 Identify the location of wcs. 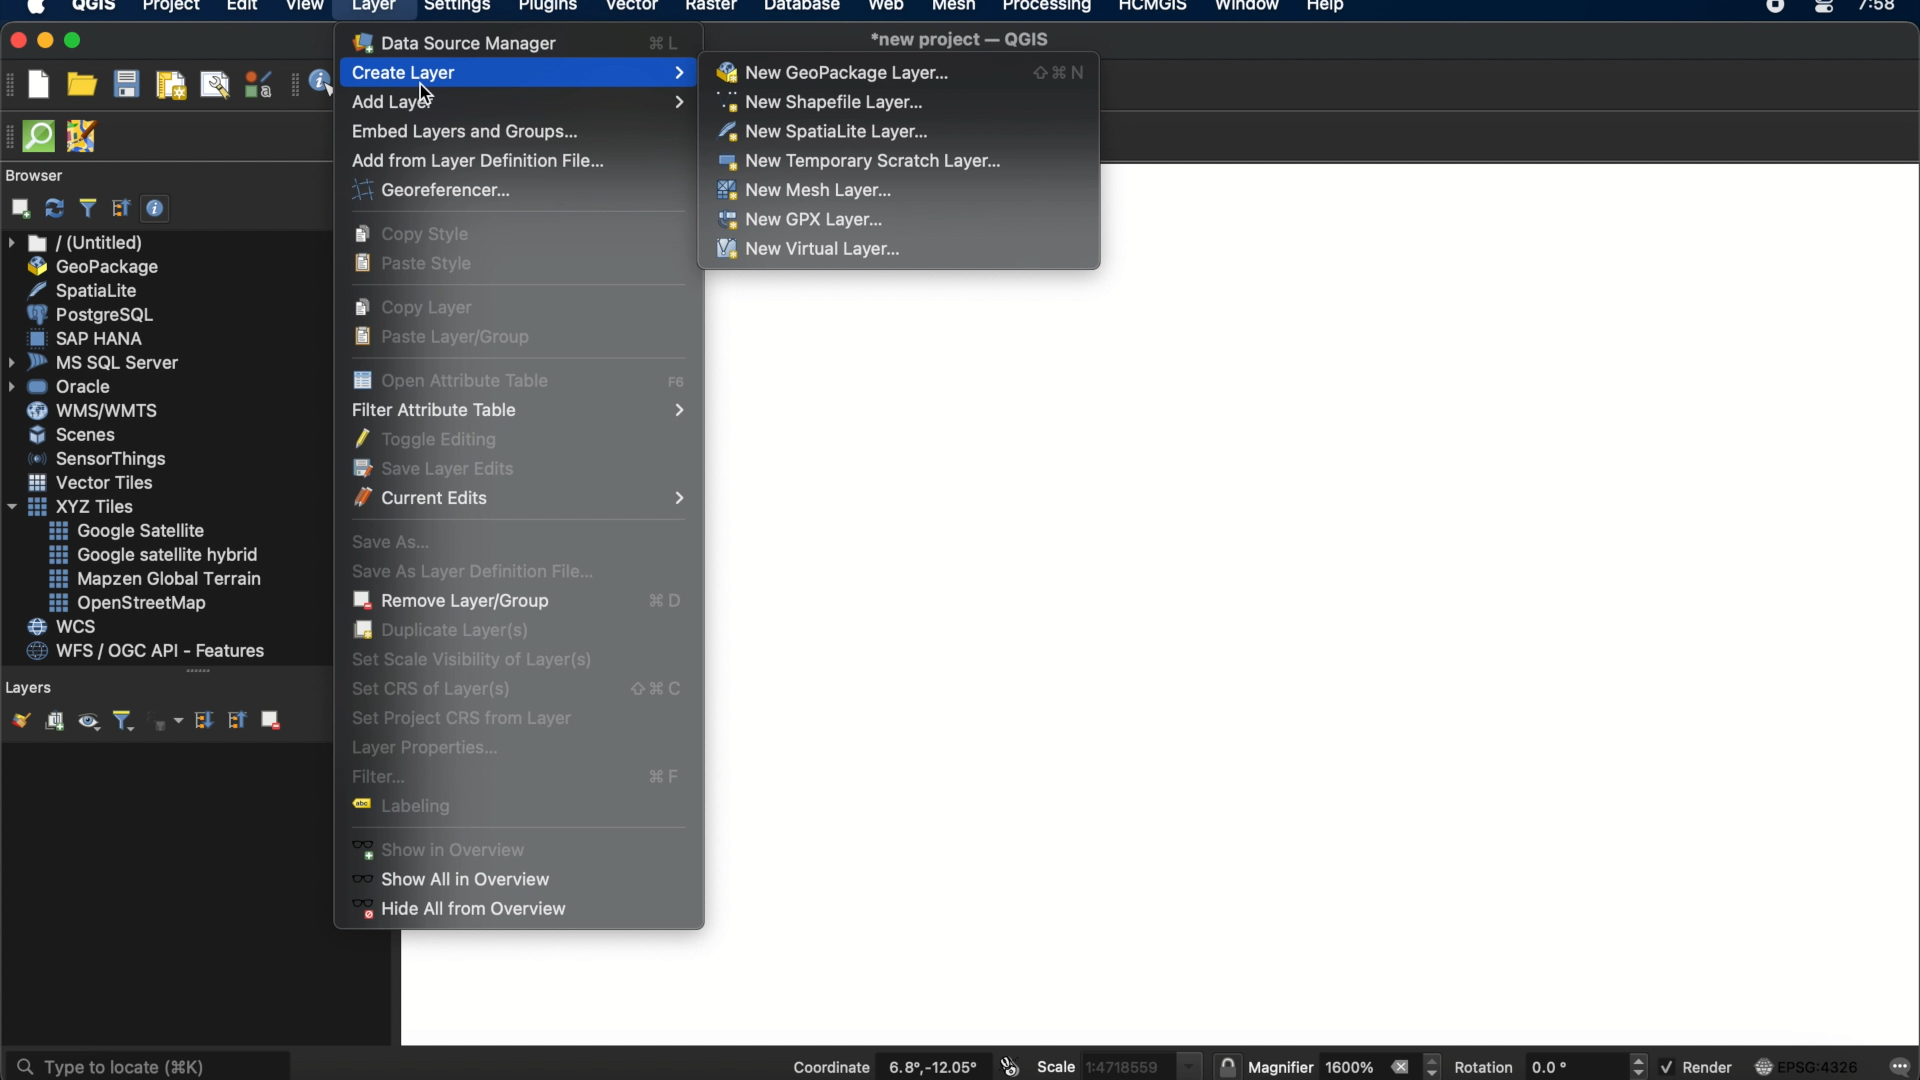
(65, 628).